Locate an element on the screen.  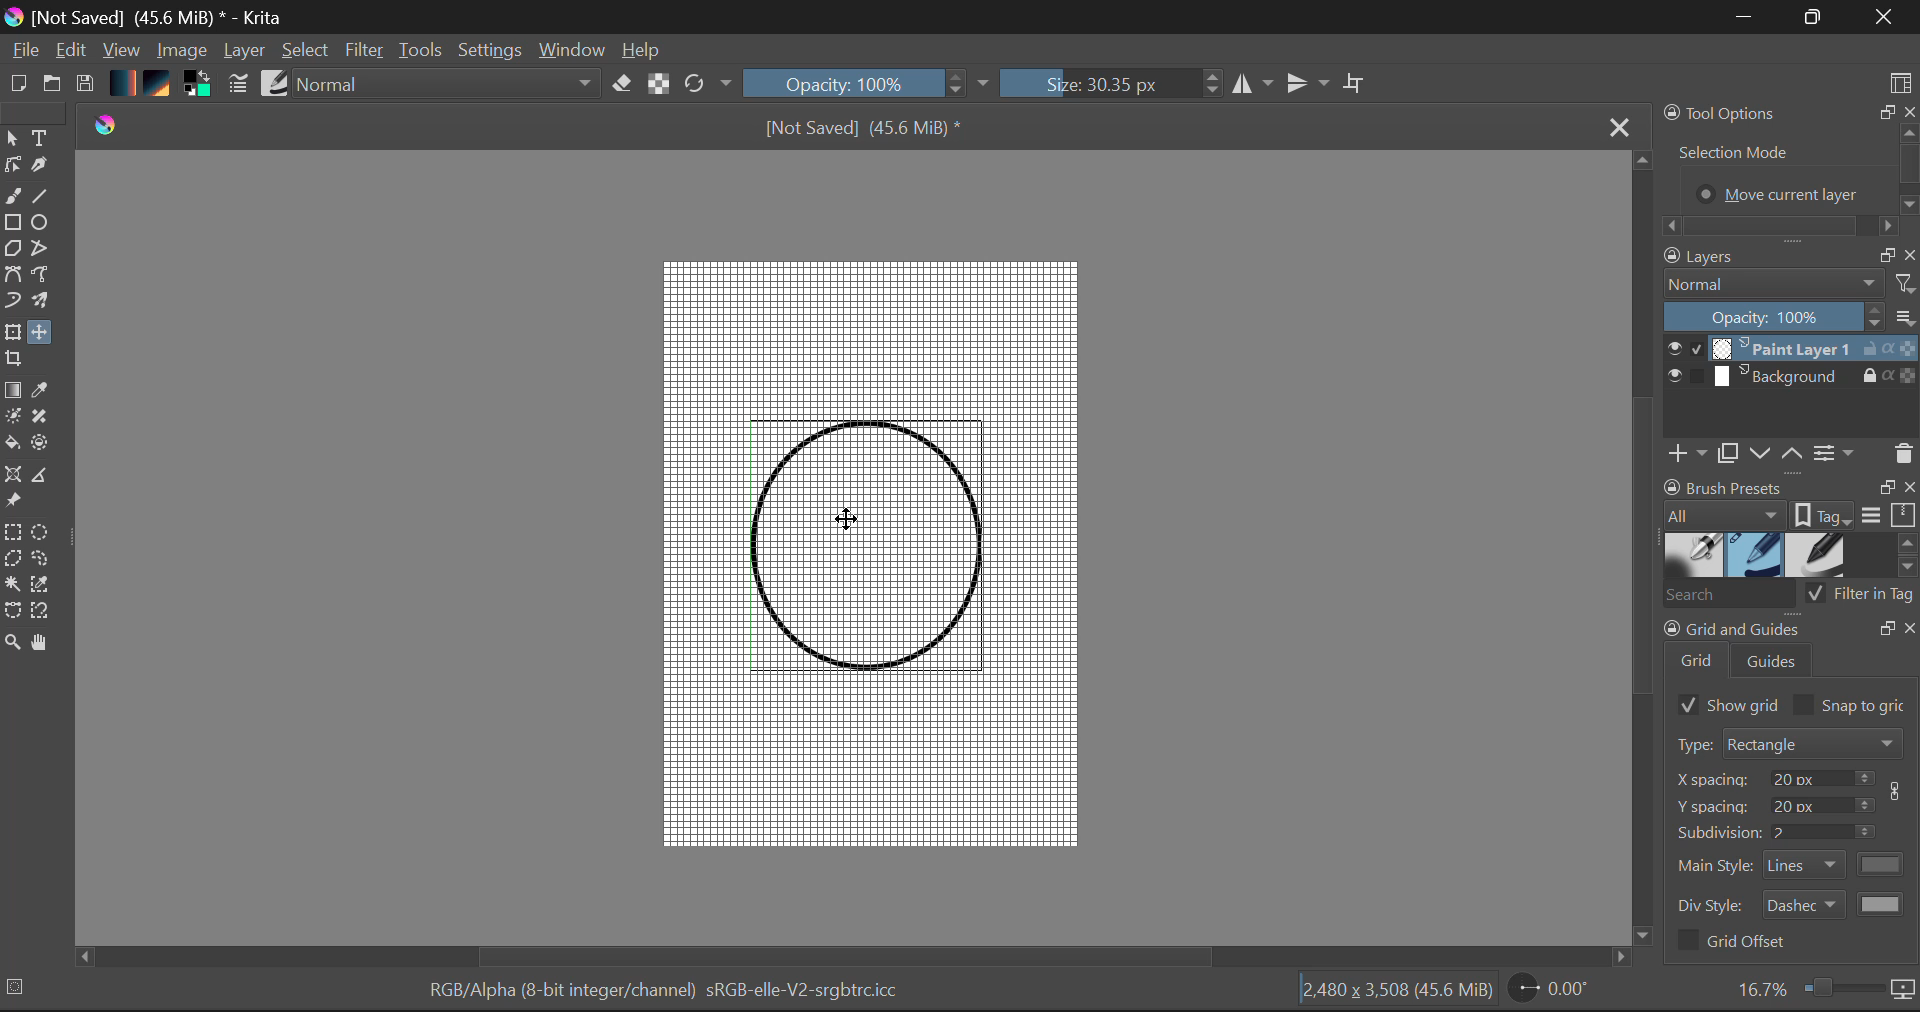
Elipses Selection Tool is located at coordinates (43, 531).